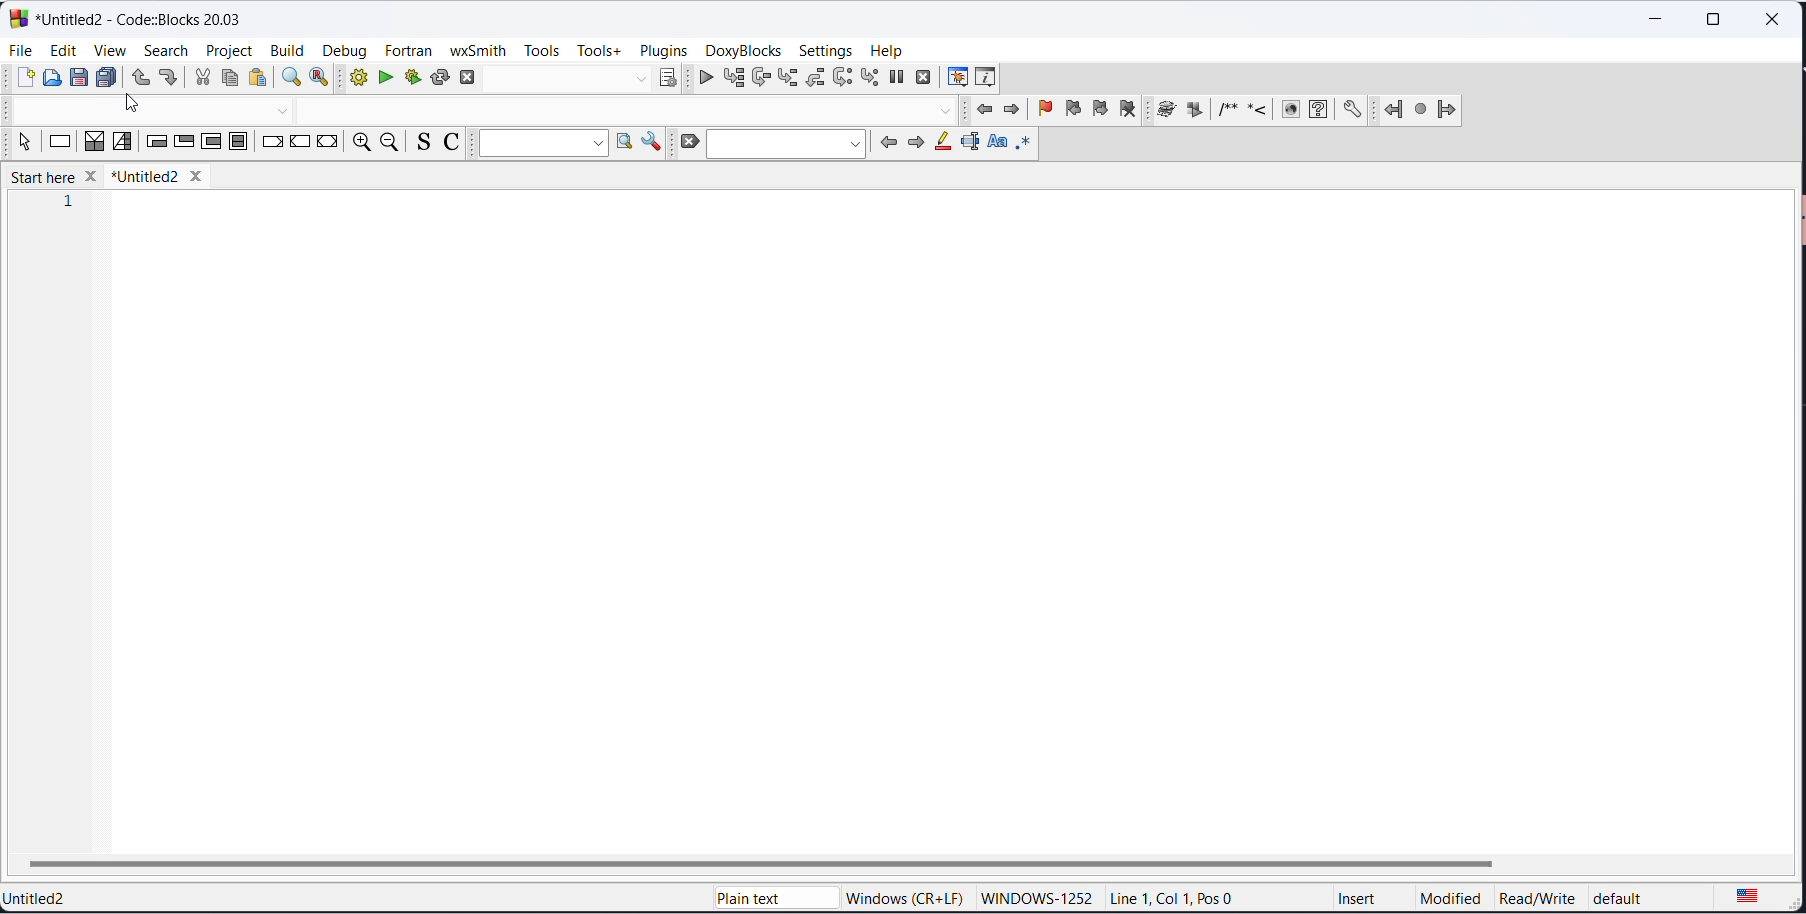 The image size is (1806, 914). Describe the element at coordinates (1444, 898) in the screenshot. I see `modified` at that location.